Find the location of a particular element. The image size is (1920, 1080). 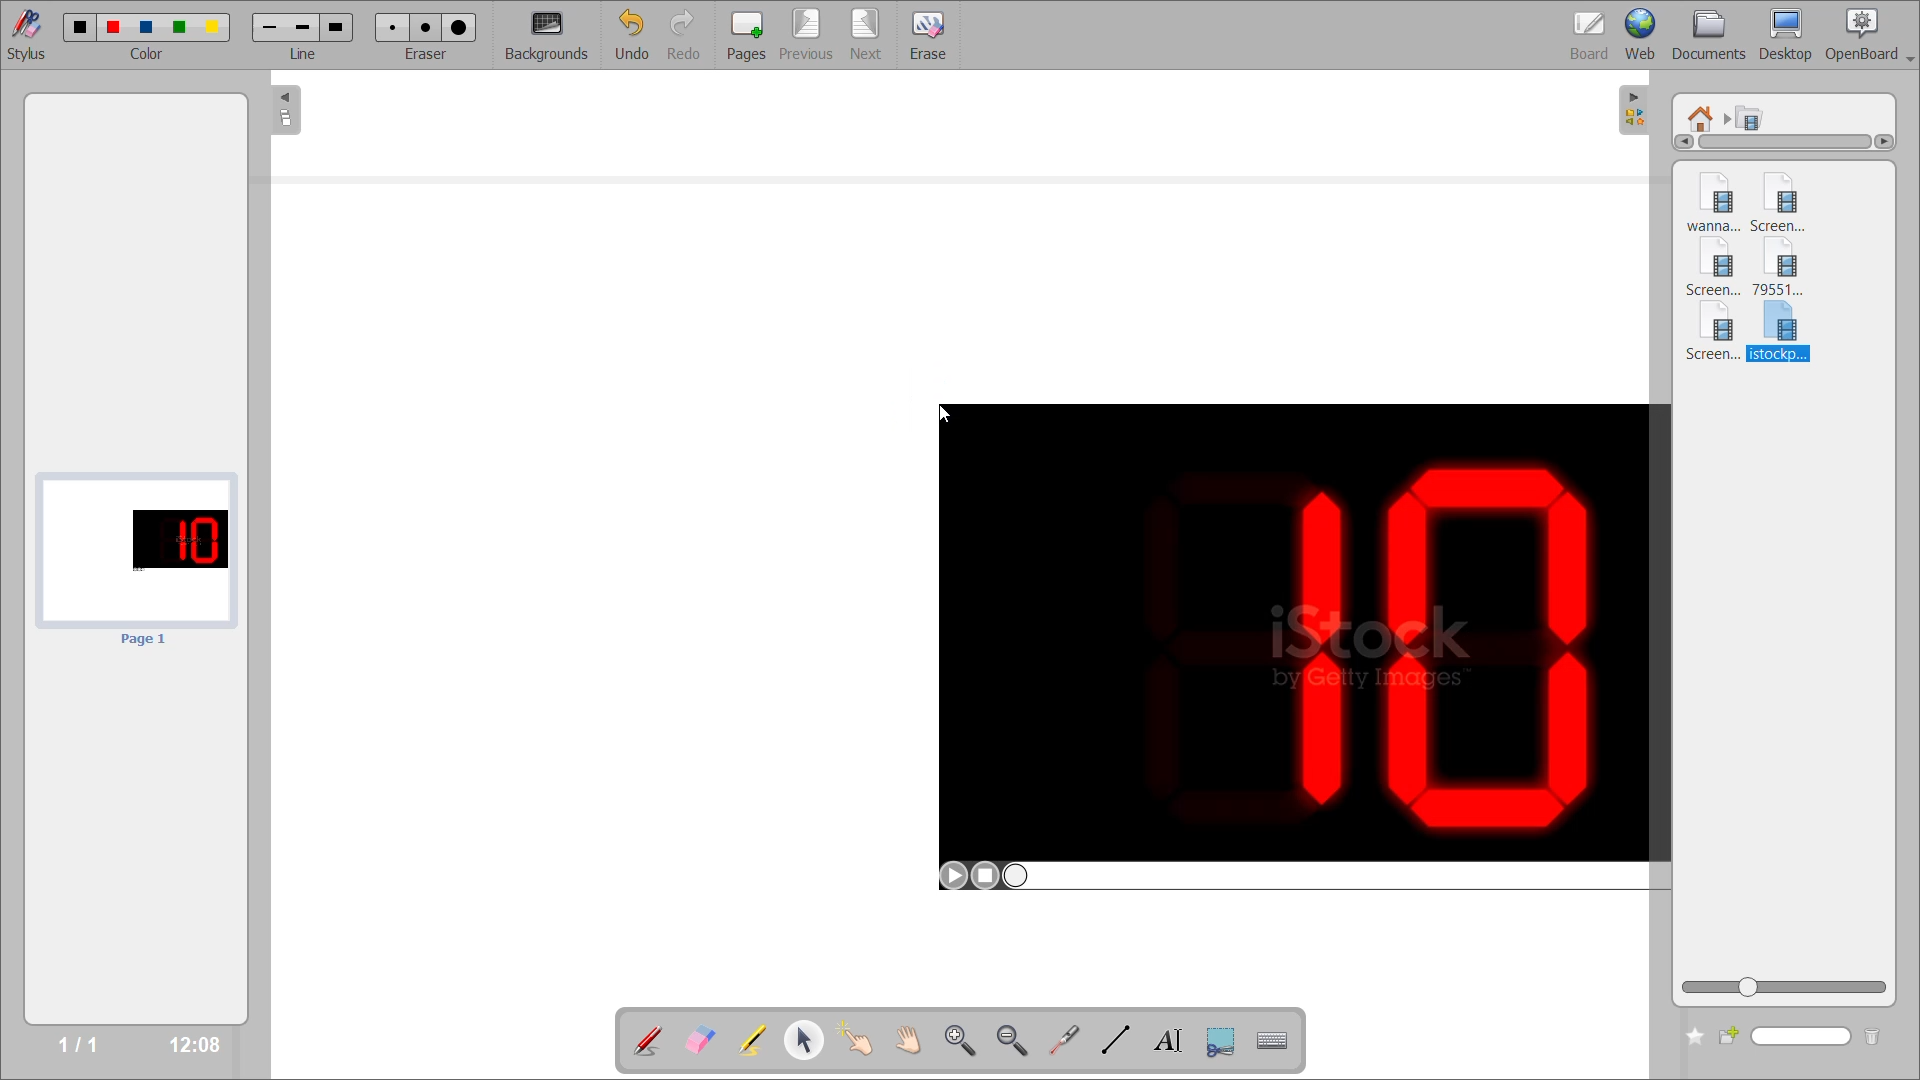

previous is located at coordinates (803, 36).